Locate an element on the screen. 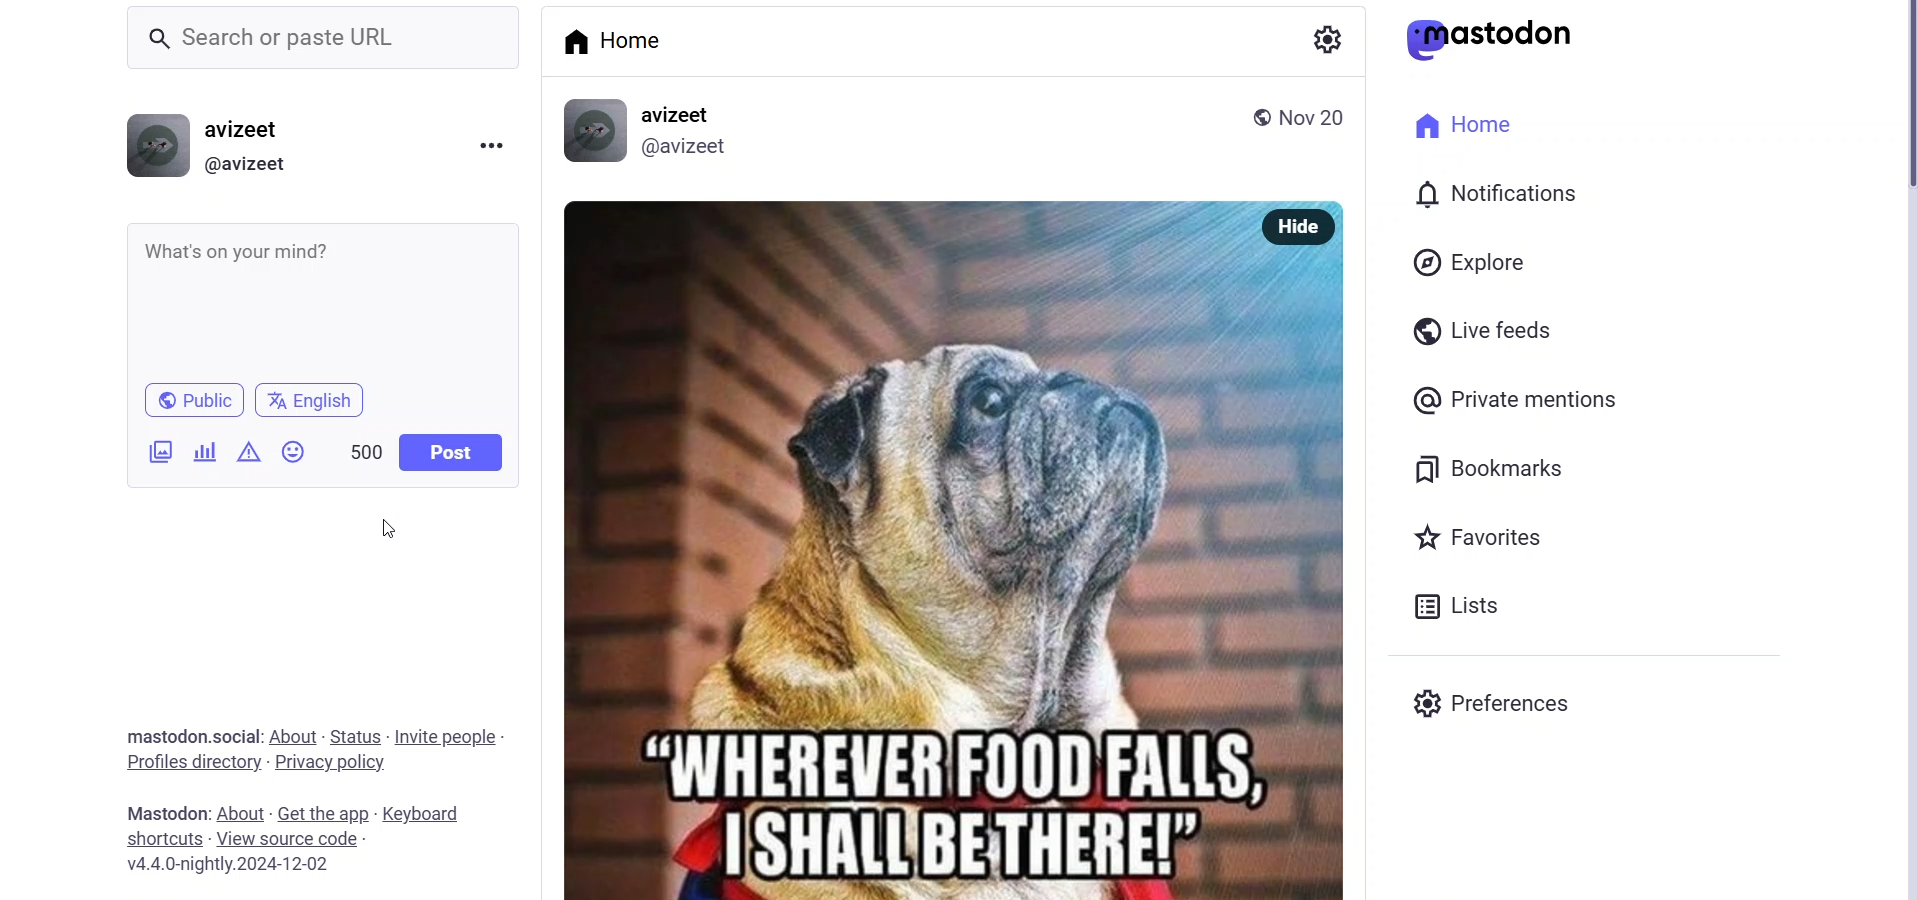 The height and width of the screenshot is (900, 1918). privacy policy is located at coordinates (333, 763).